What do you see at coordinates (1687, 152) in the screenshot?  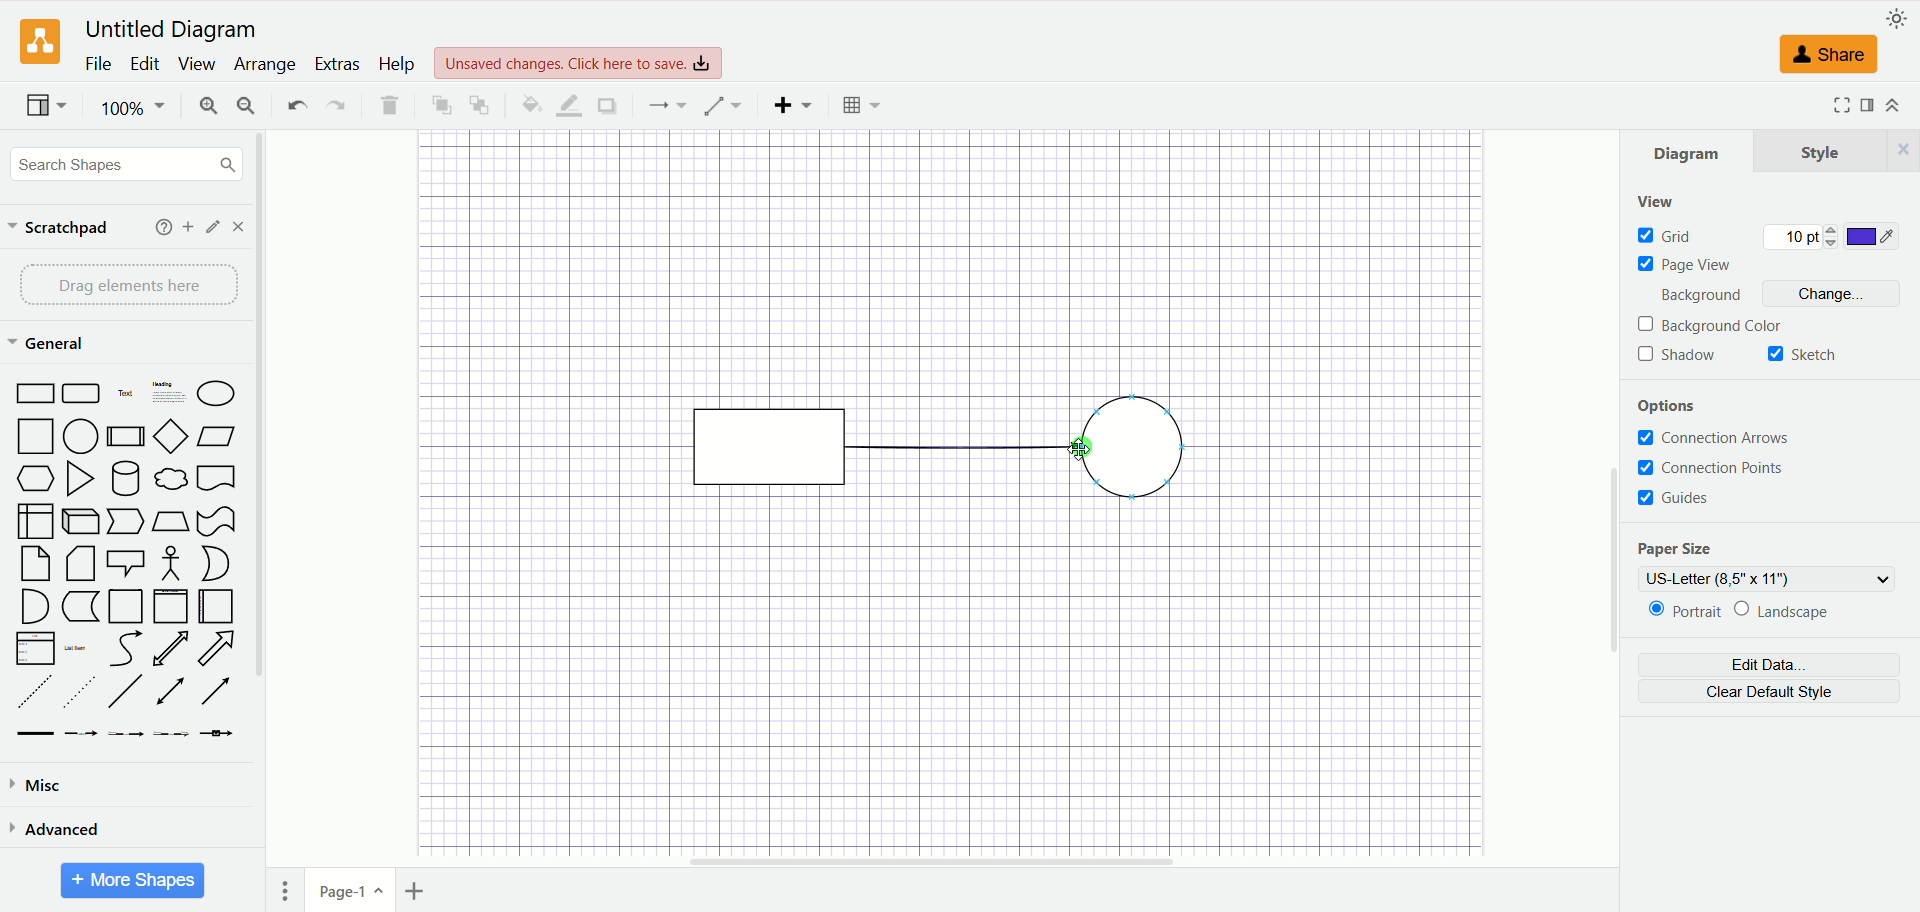 I see `diagram` at bounding box center [1687, 152].